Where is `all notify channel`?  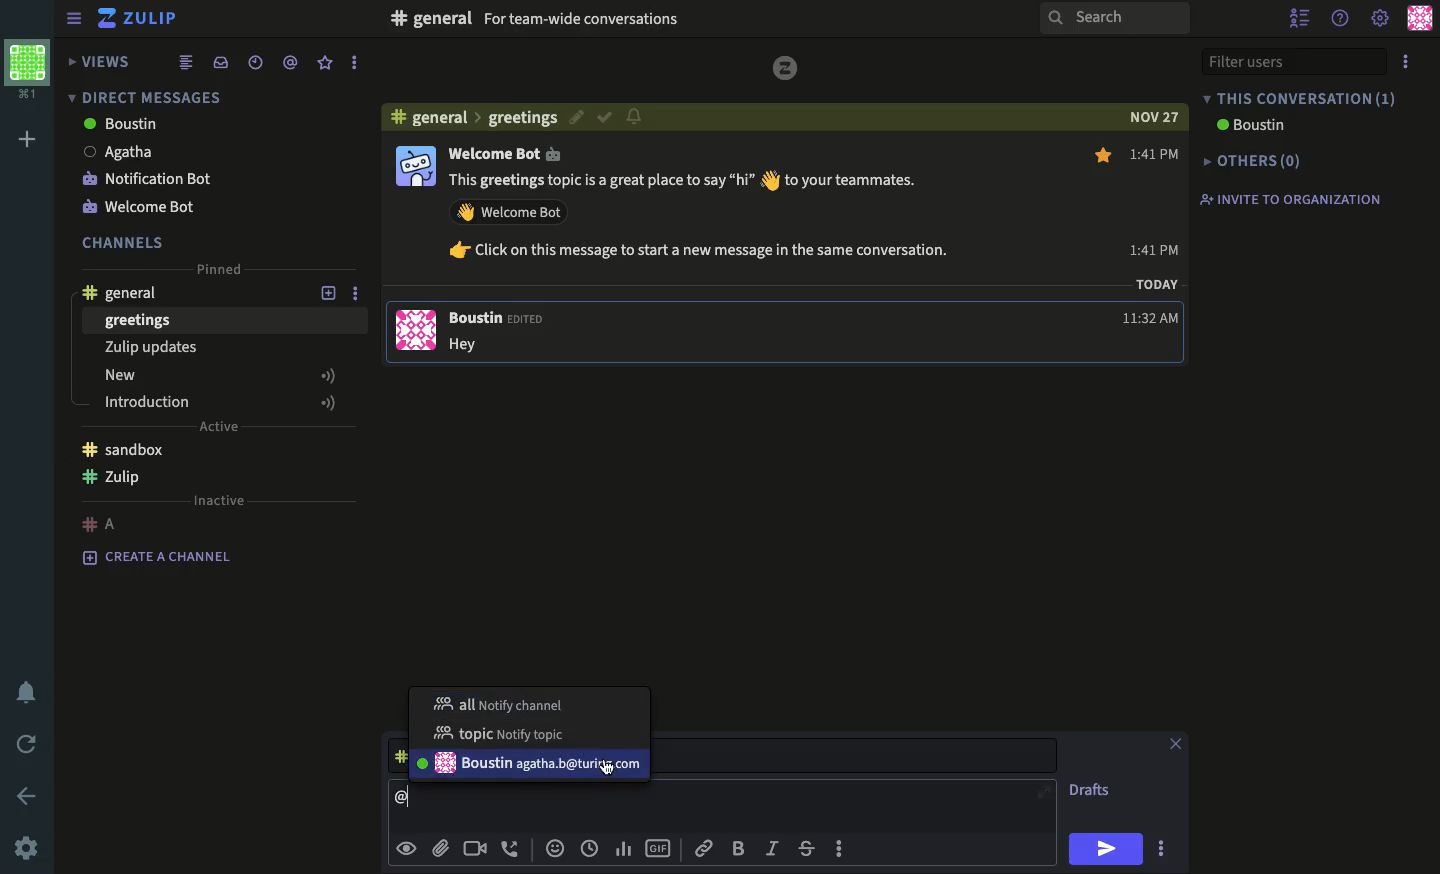 all notify channel is located at coordinates (499, 702).